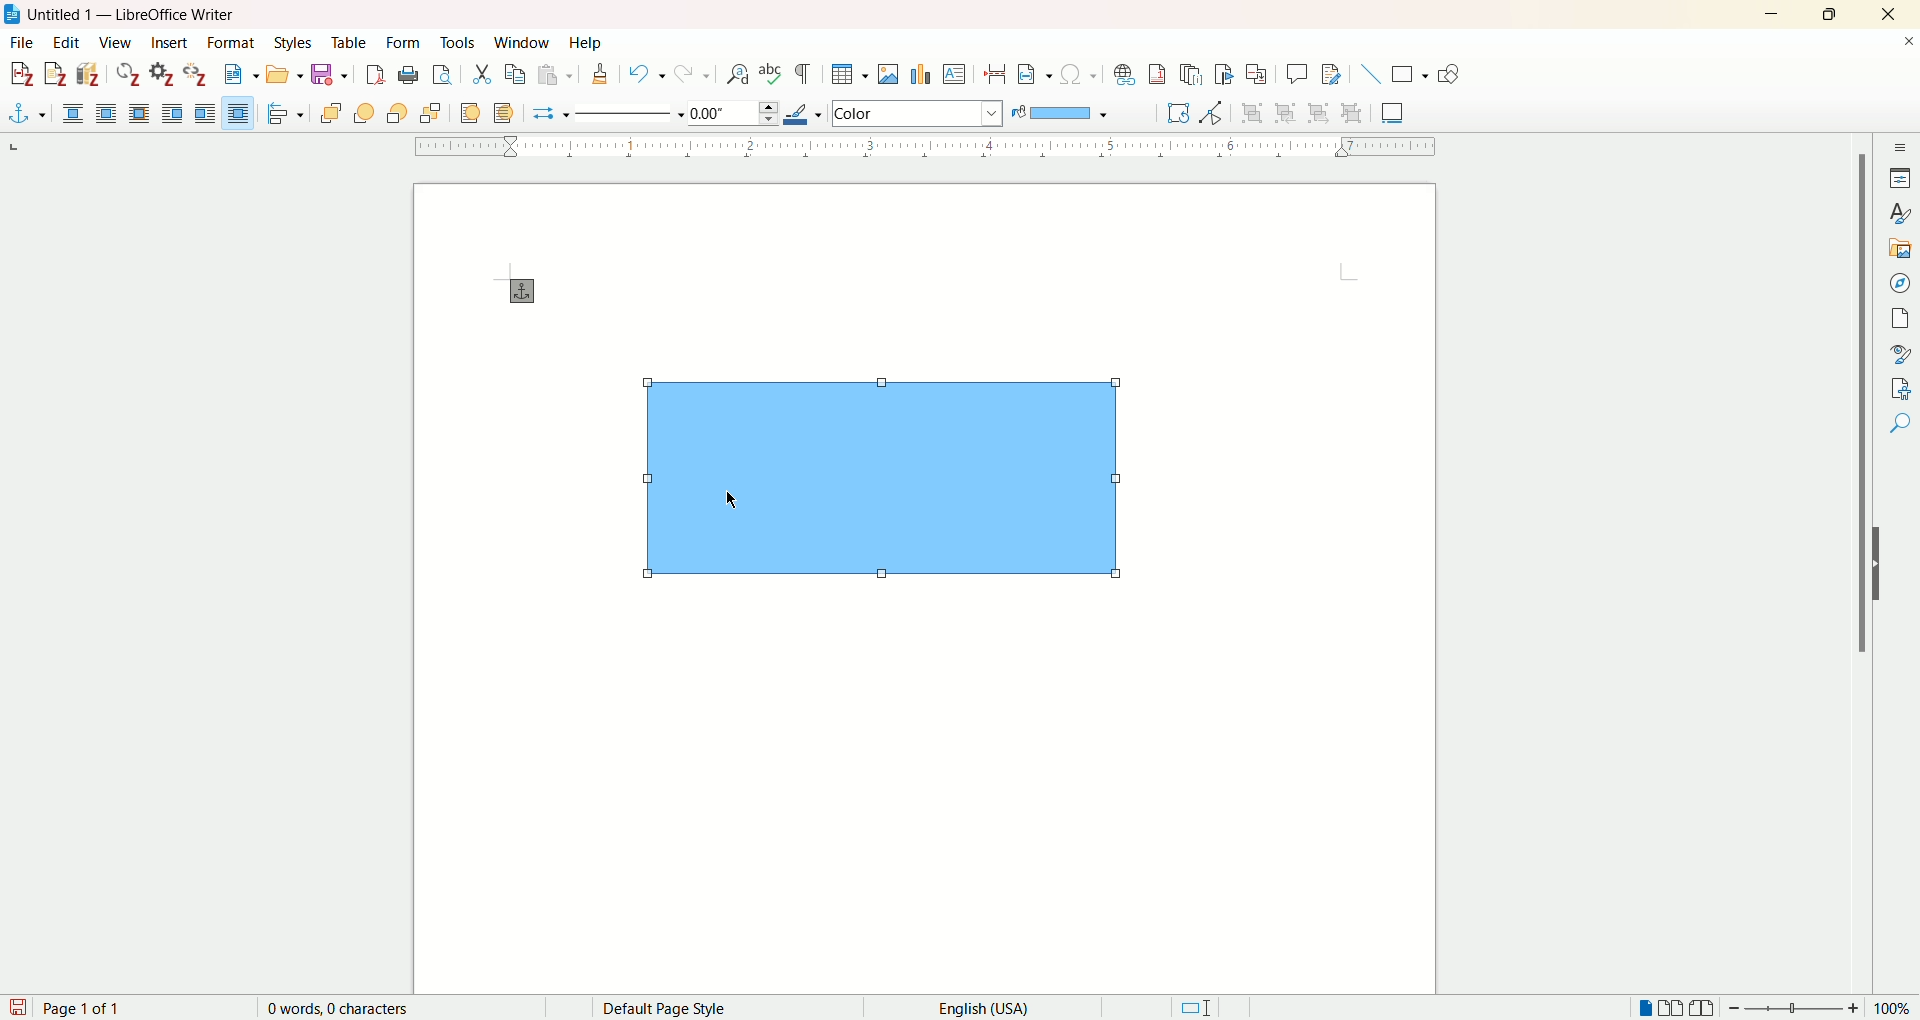  I want to click on redo, so click(691, 73).